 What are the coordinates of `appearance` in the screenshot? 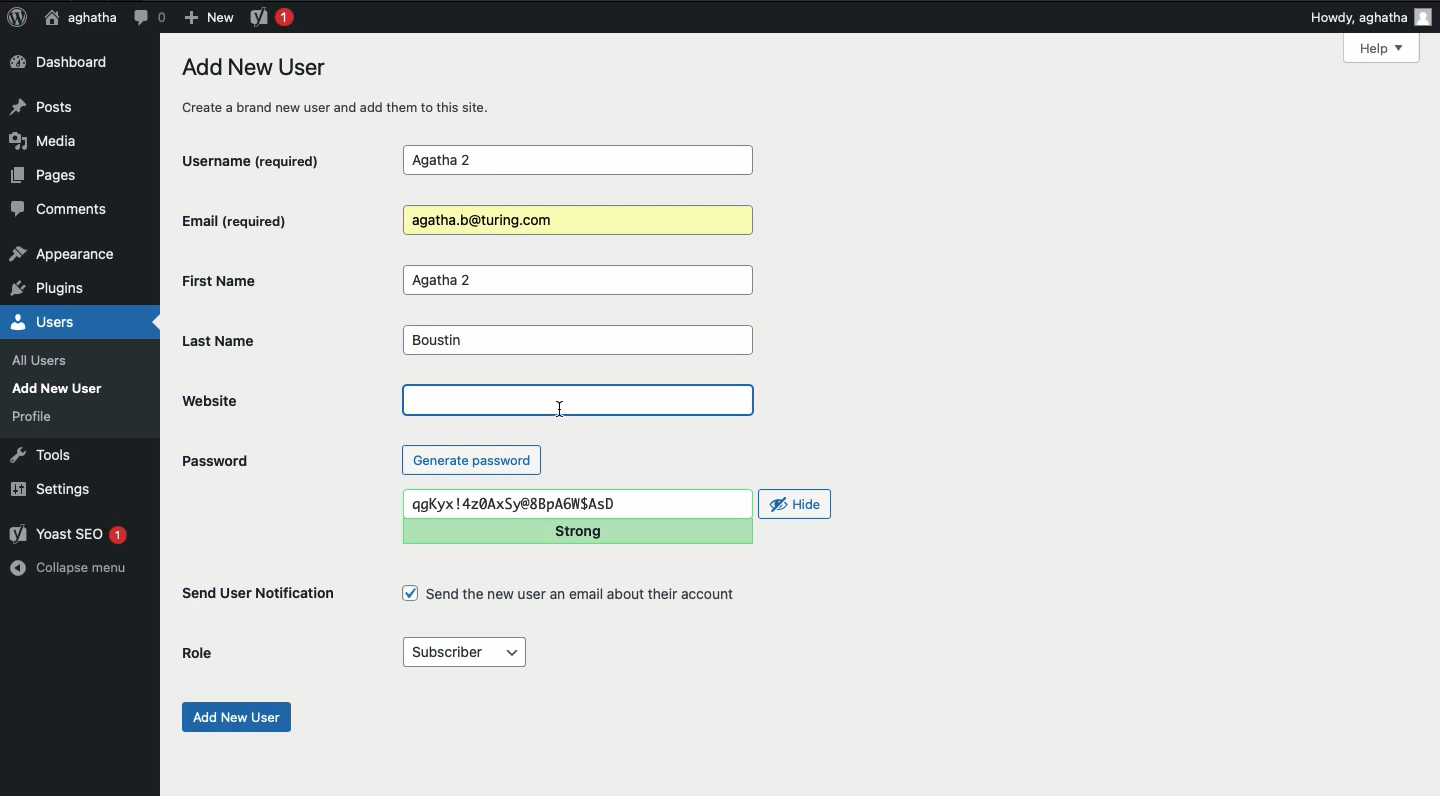 It's located at (63, 256).